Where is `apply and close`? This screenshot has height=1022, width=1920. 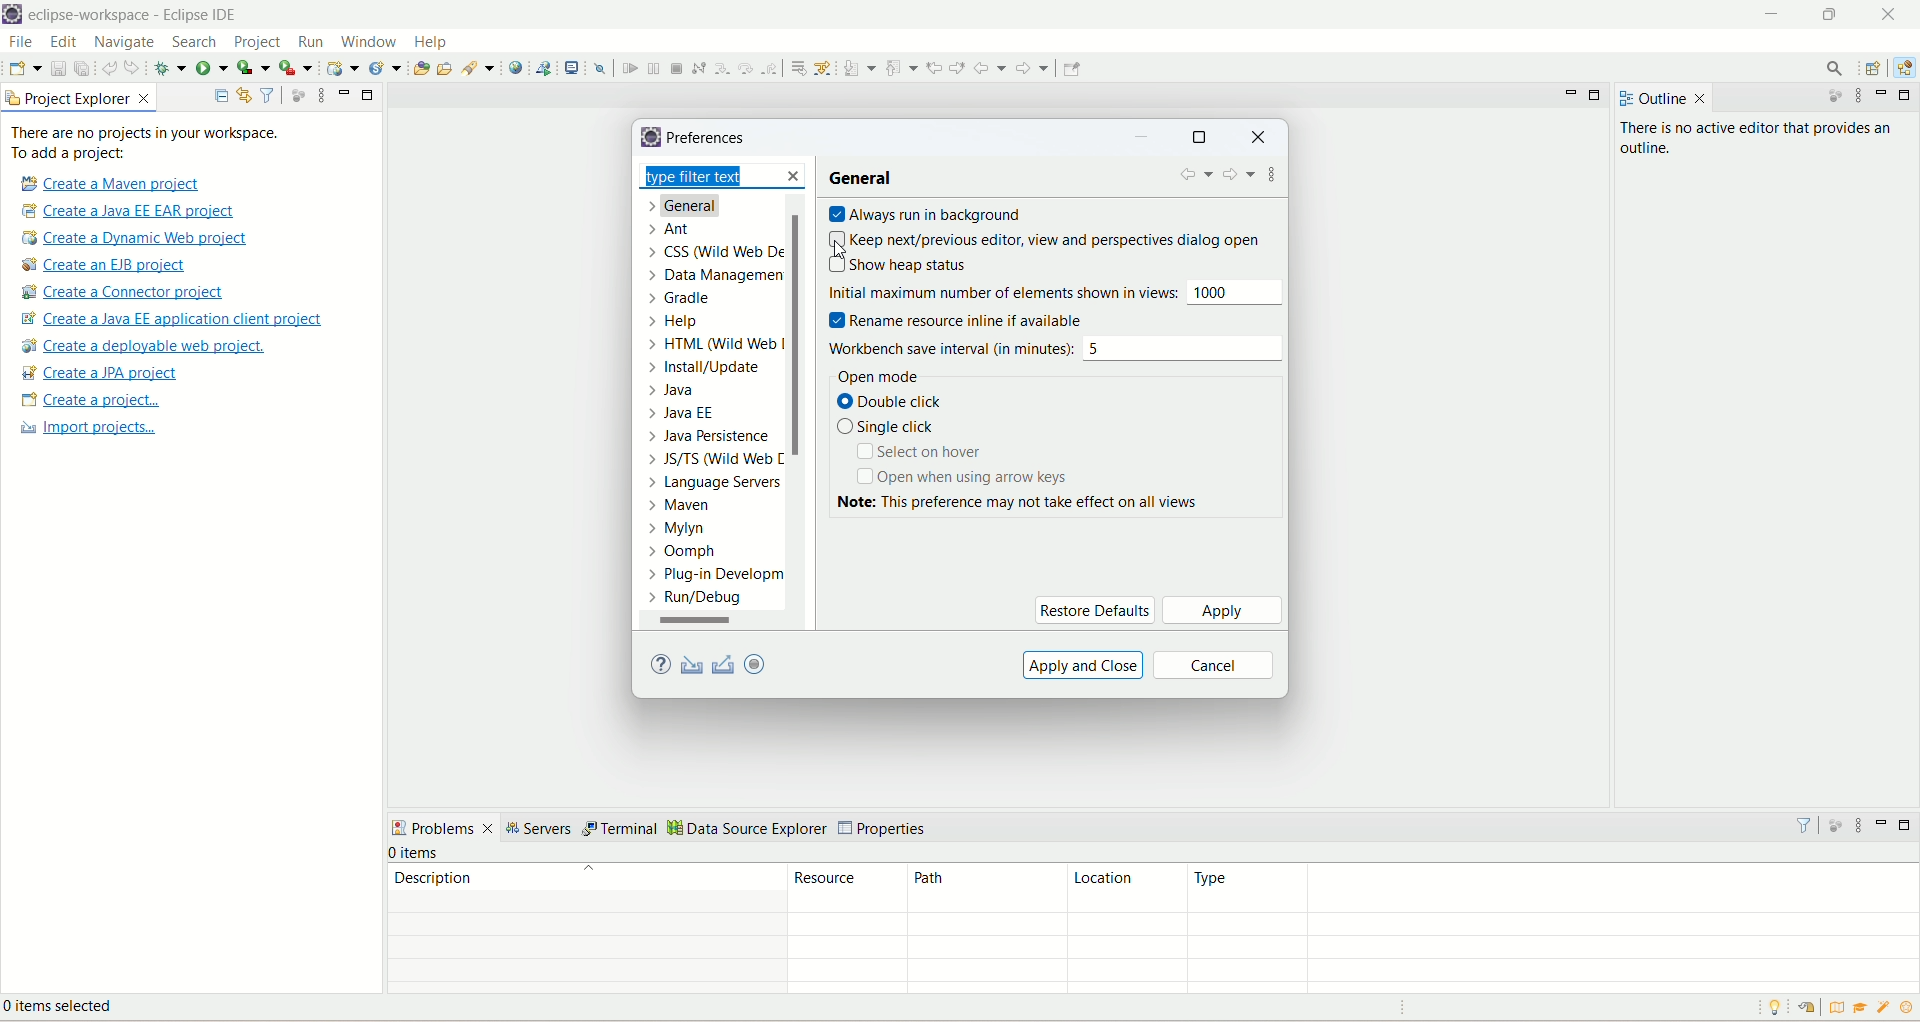 apply and close is located at coordinates (1084, 664).